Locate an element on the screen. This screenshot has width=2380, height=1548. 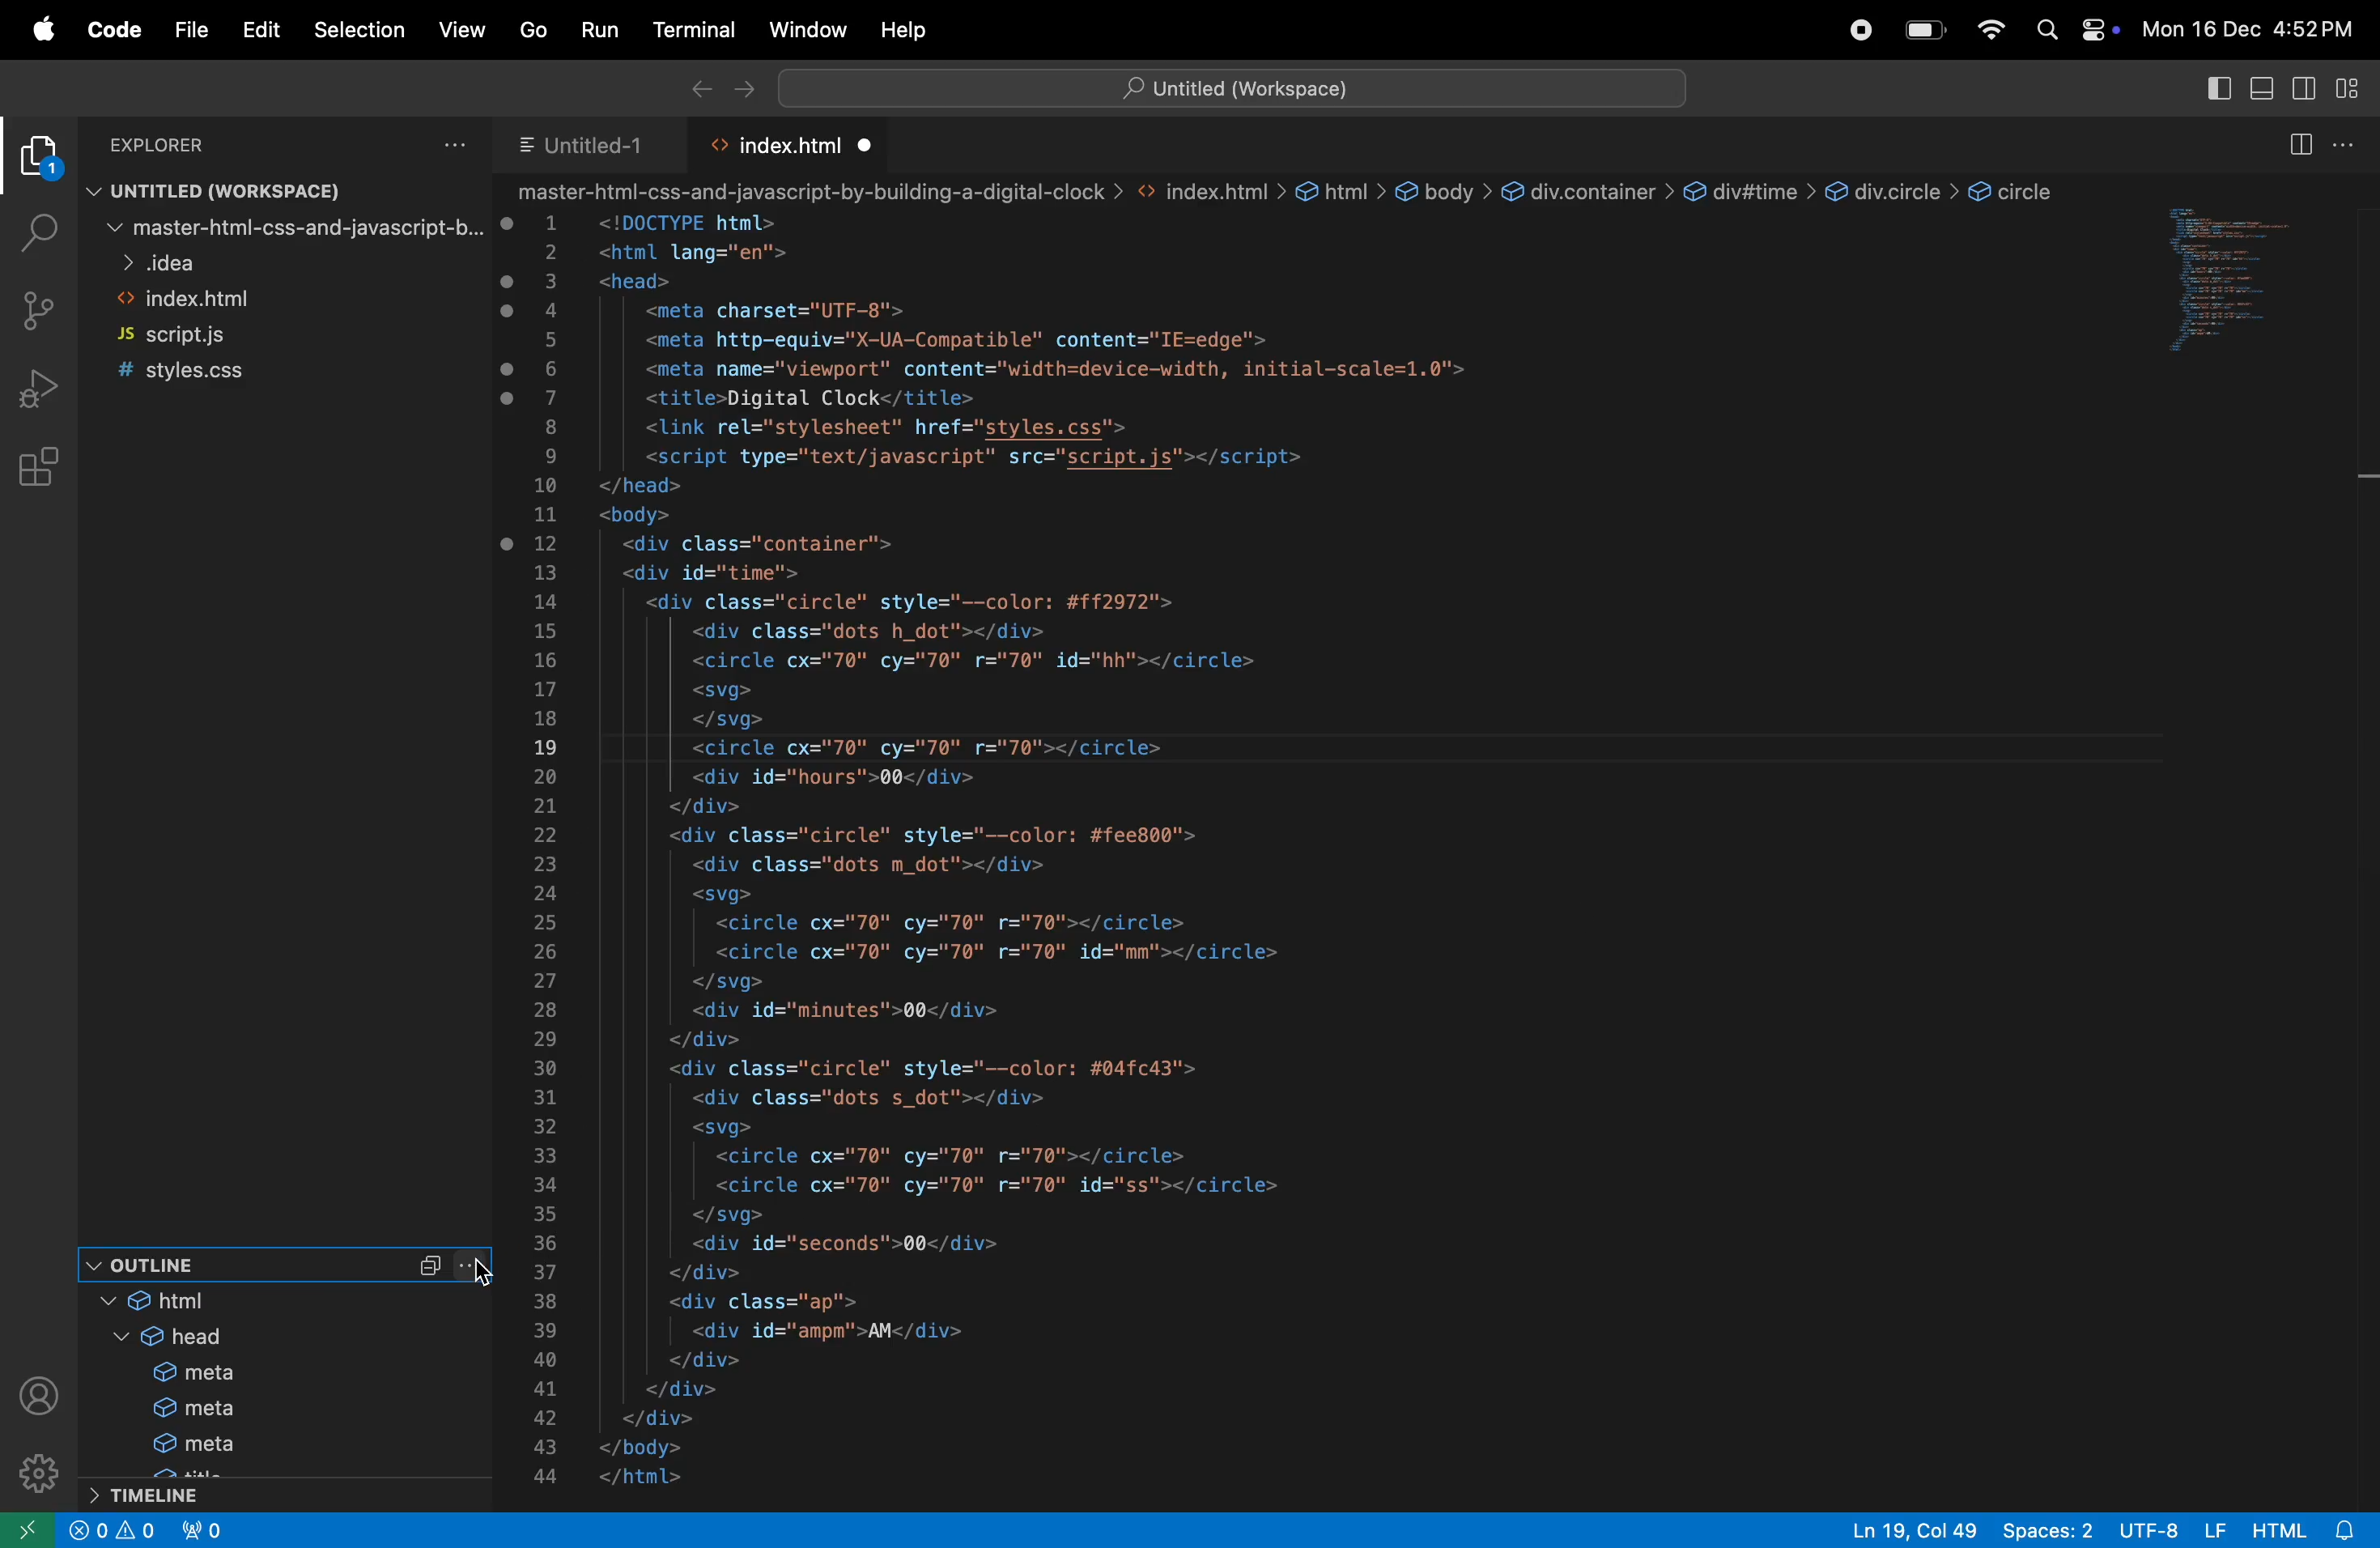
toggle panel is located at coordinates (2267, 90).